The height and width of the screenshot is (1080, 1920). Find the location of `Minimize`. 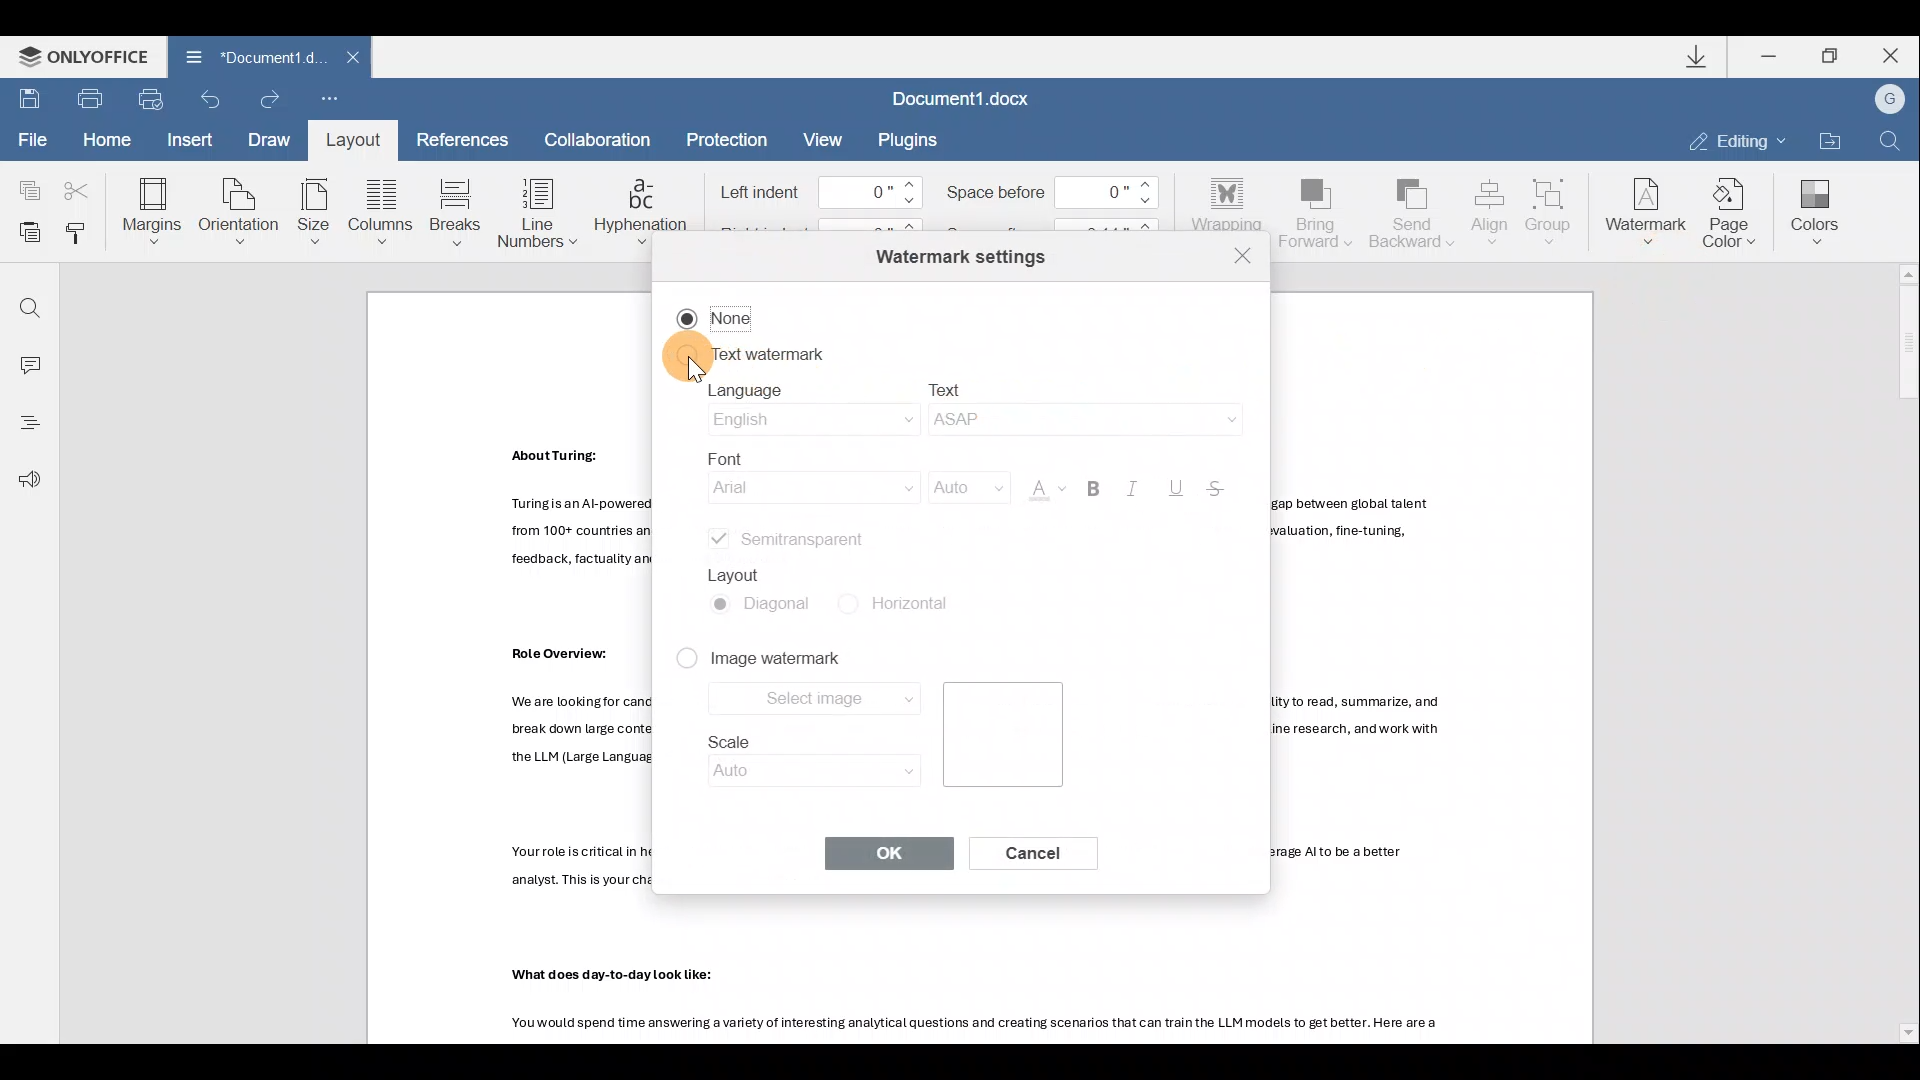

Minimize is located at coordinates (1770, 56).